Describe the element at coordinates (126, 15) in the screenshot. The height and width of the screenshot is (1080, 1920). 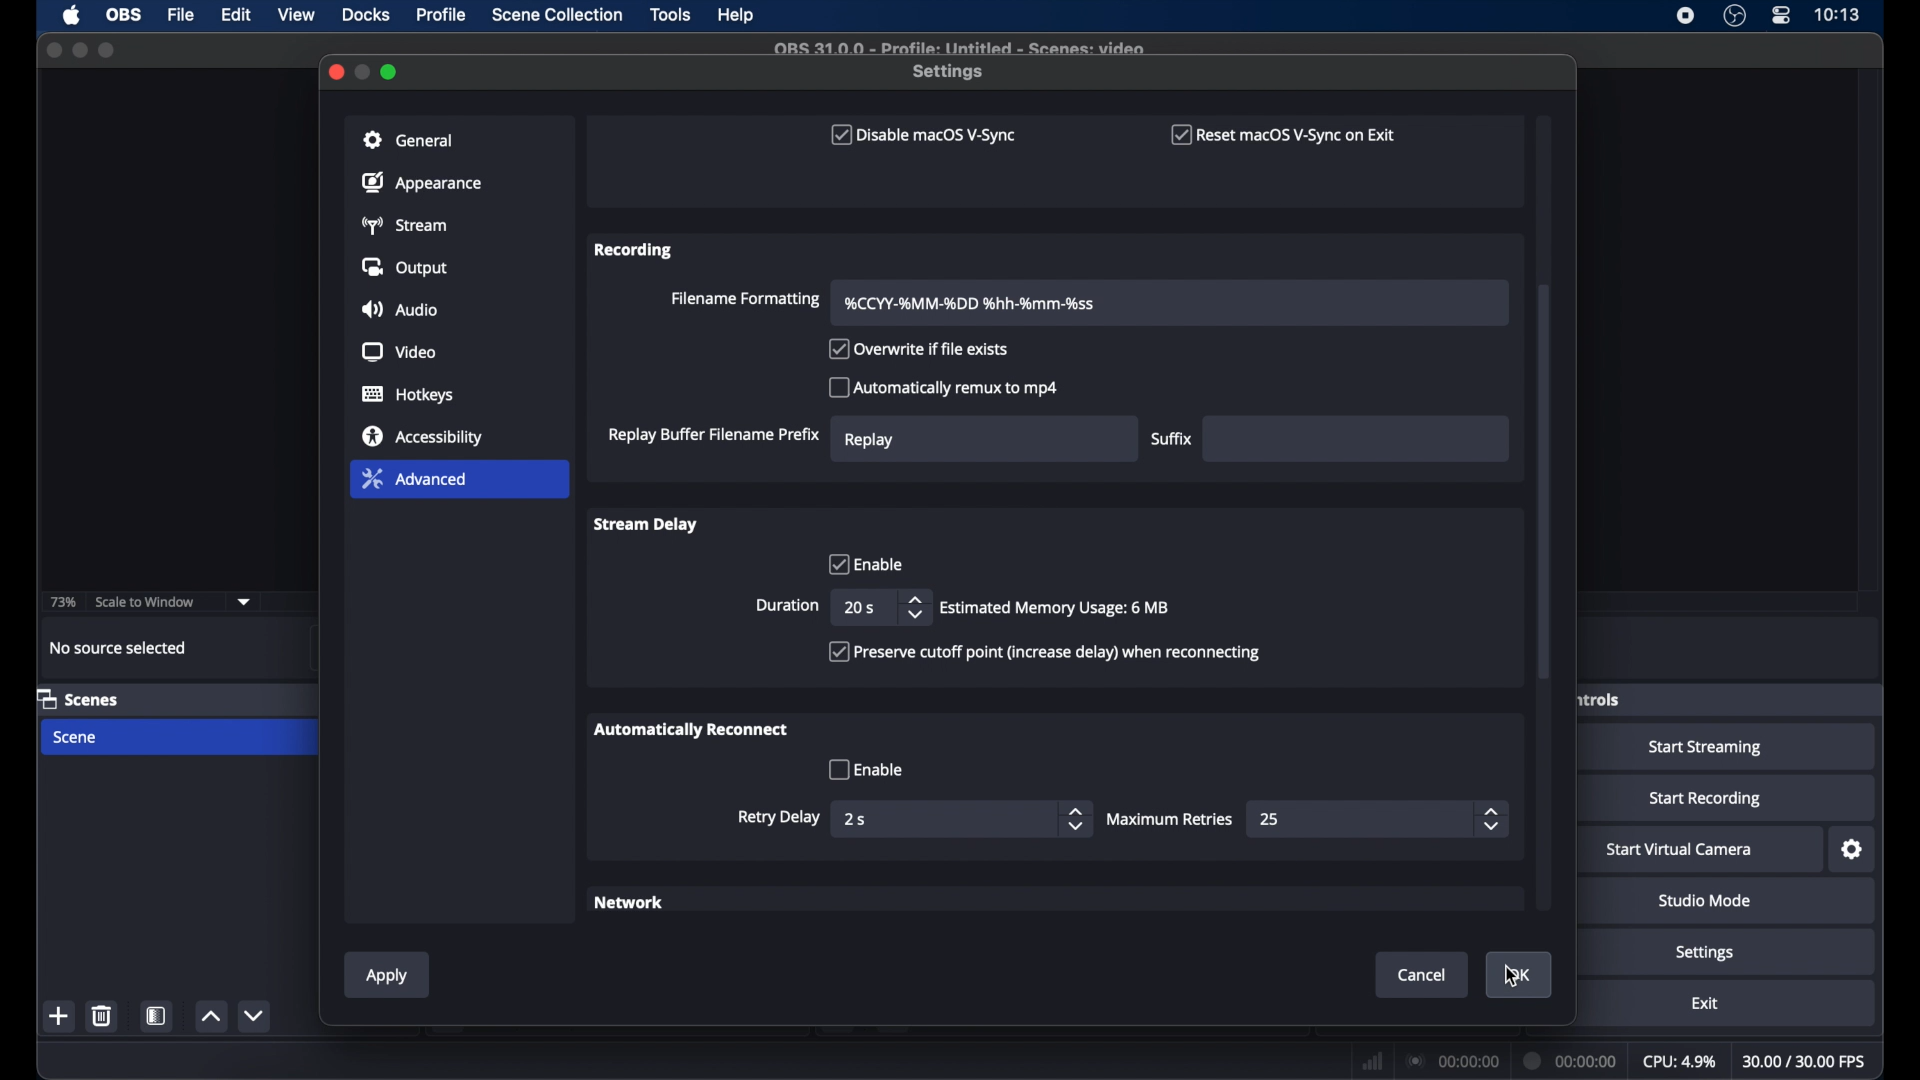
I see `obs` at that location.